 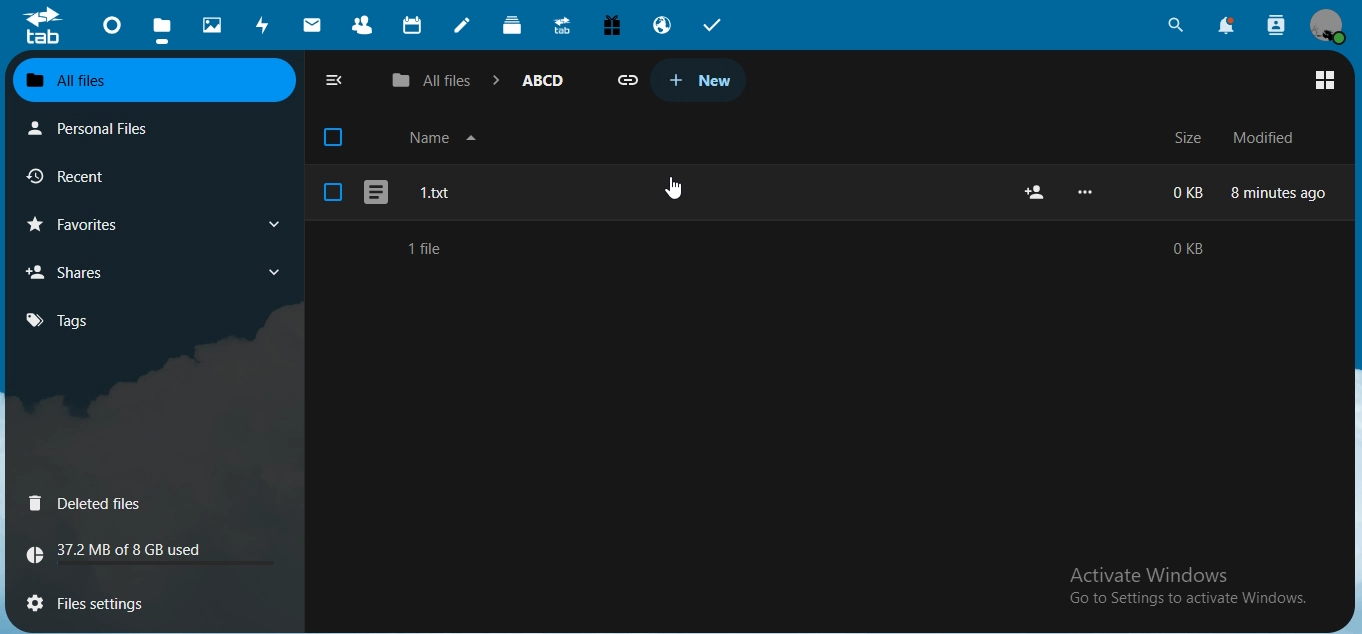 I want to click on text, so click(x=125, y=553).